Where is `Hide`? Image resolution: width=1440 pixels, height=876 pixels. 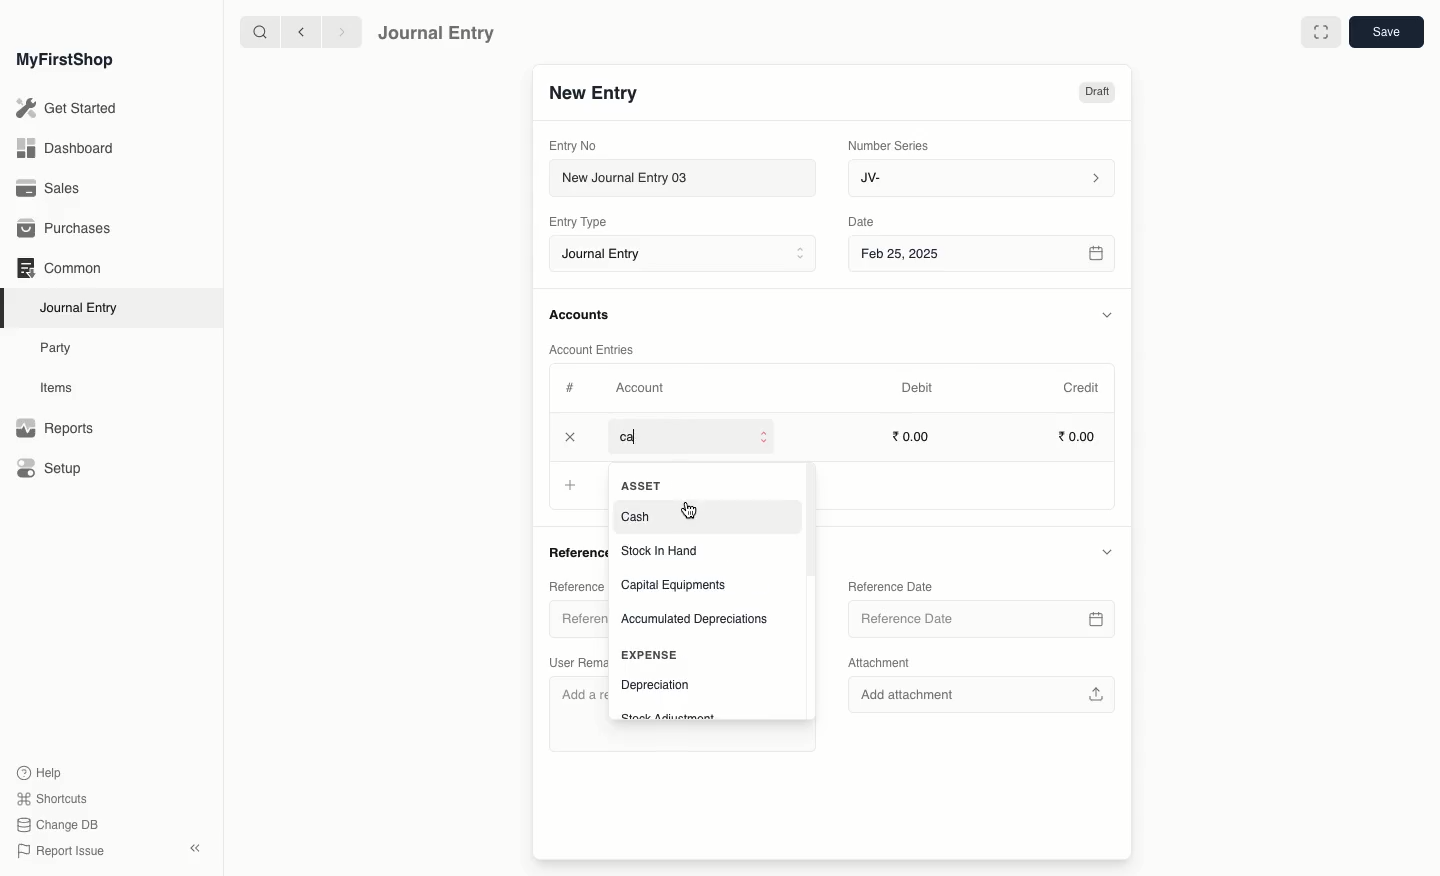 Hide is located at coordinates (1106, 552).